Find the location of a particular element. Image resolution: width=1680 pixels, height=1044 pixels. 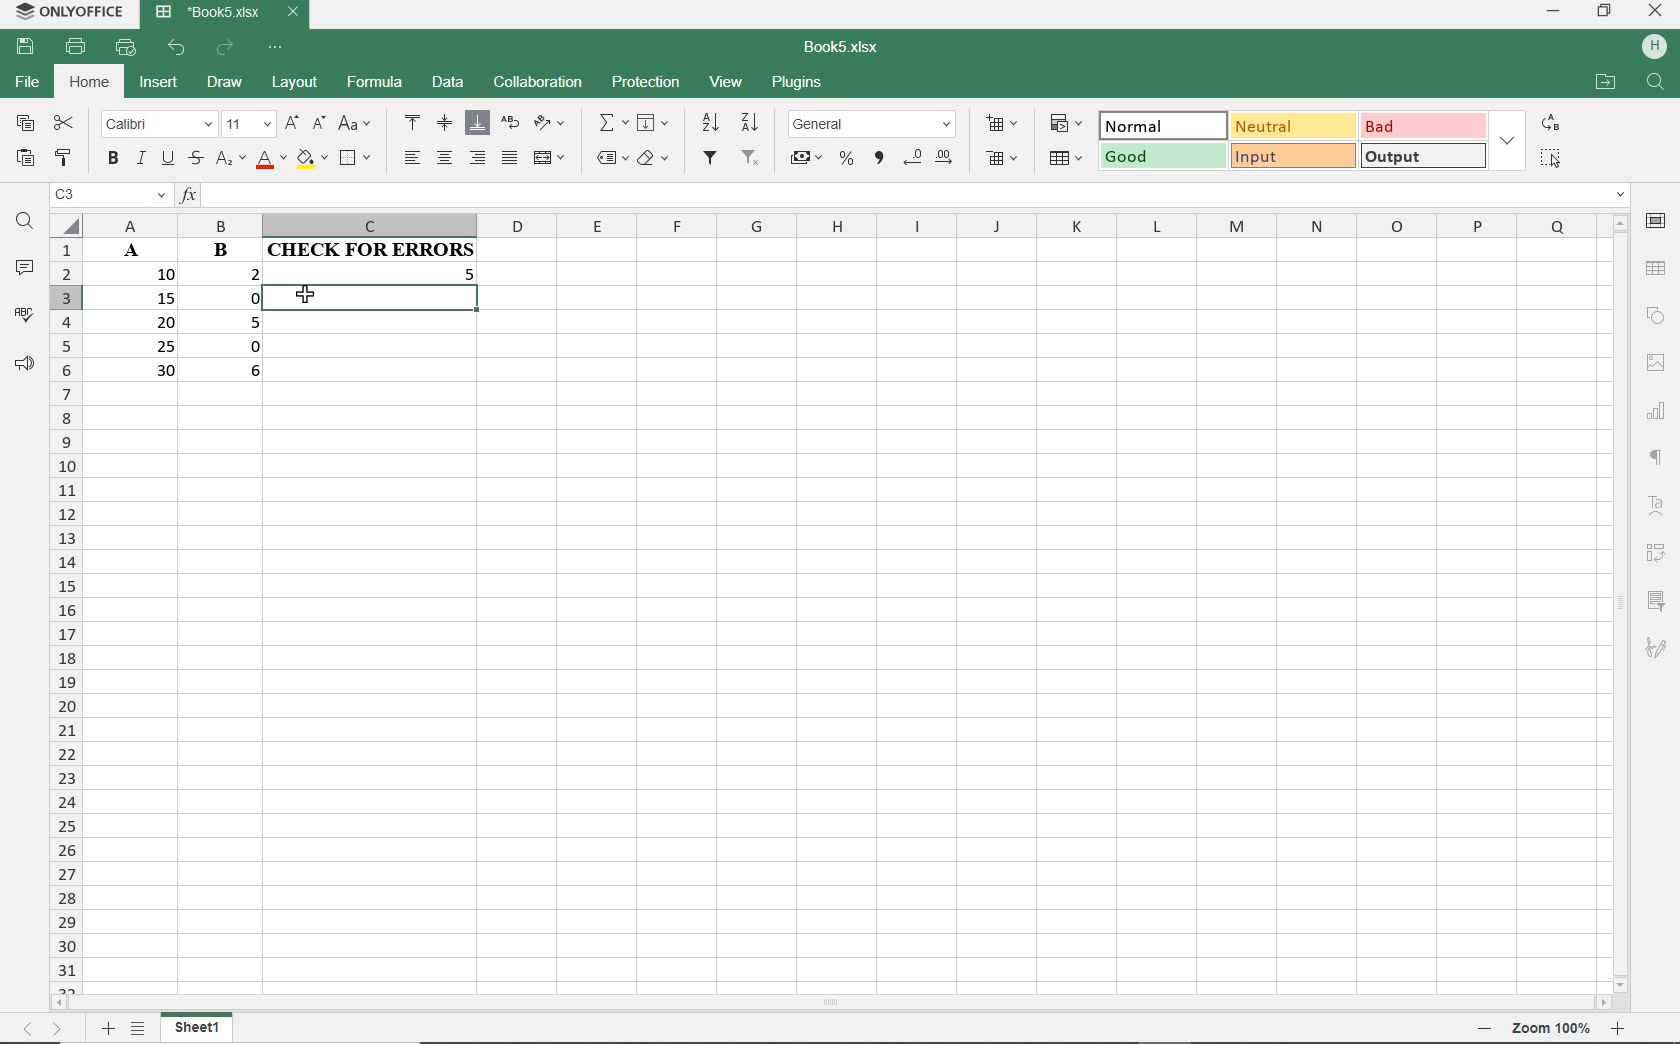

GOOD is located at coordinates (1162, 157).